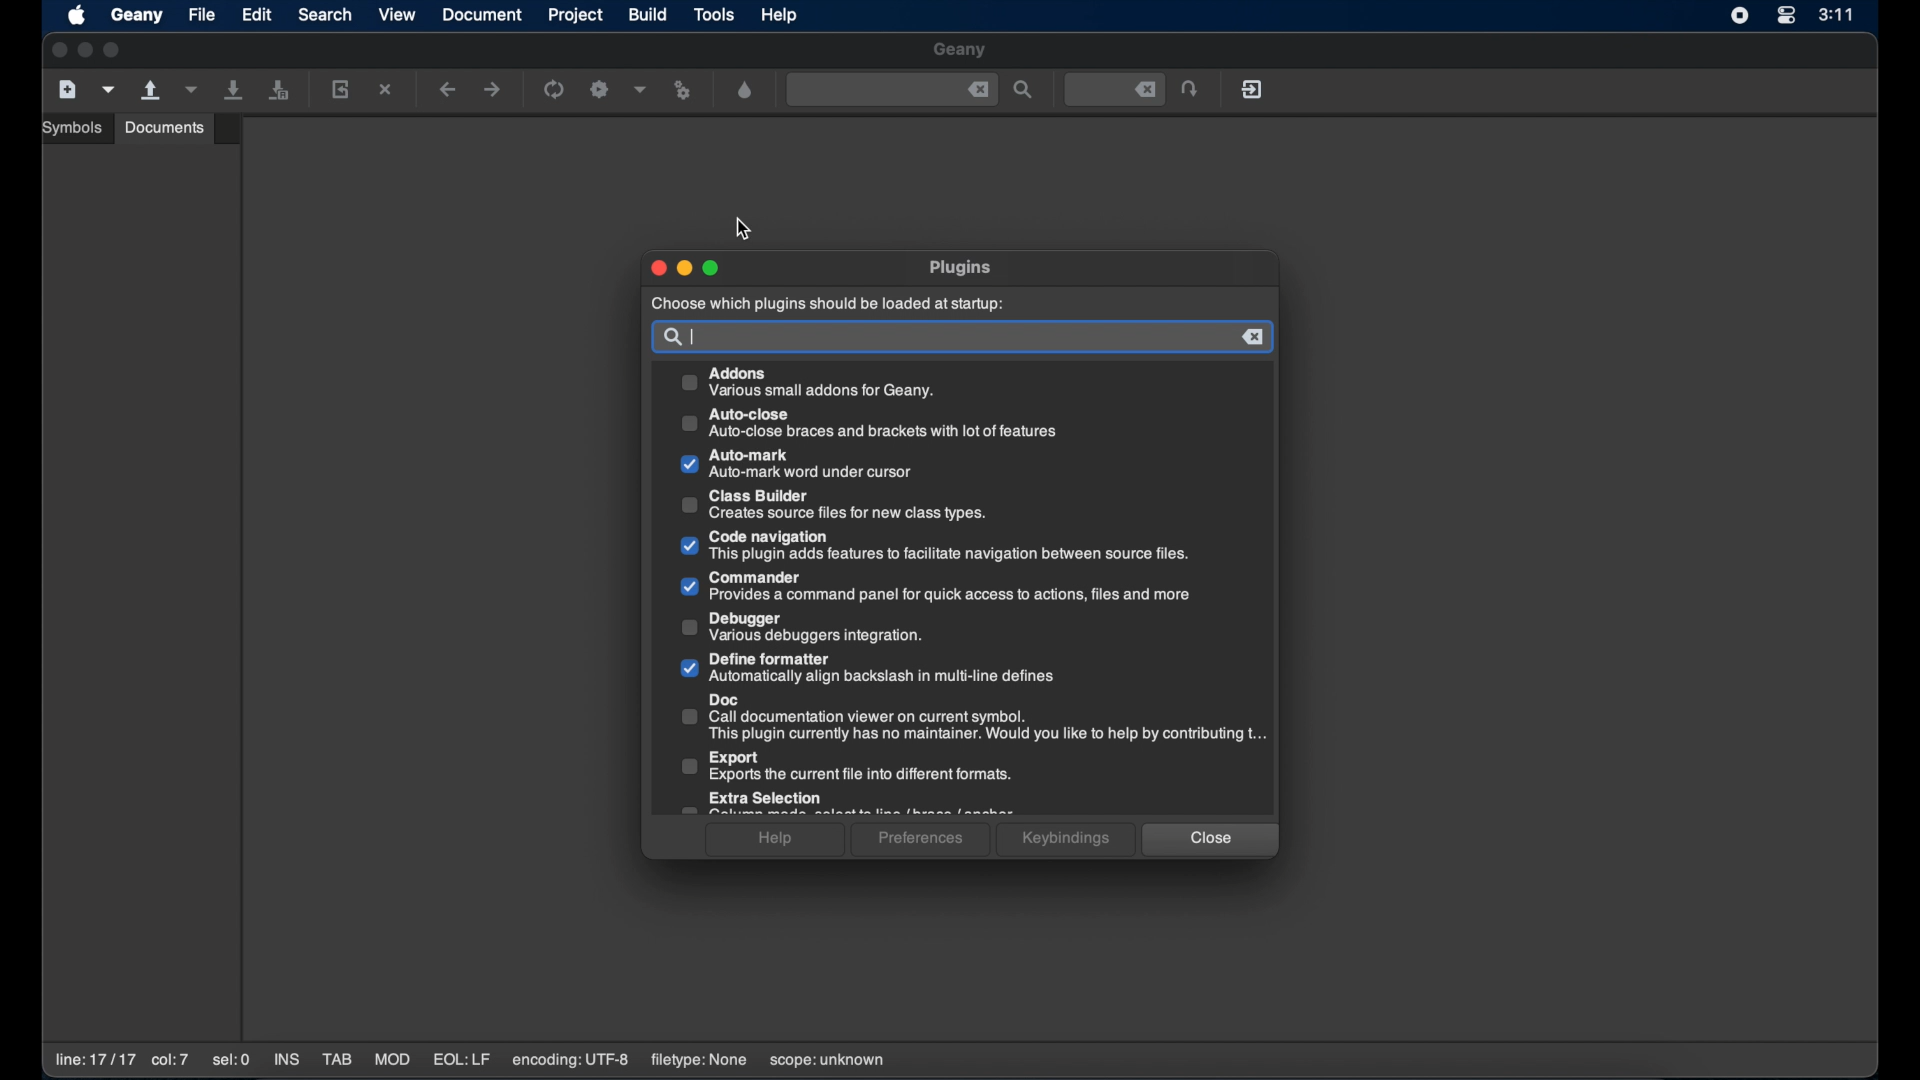 Image resolution: width=1920 pixels, height=1080 pixels. Describe the element at coordinates (781, 15) in the screenshot. I see `help` at that location.